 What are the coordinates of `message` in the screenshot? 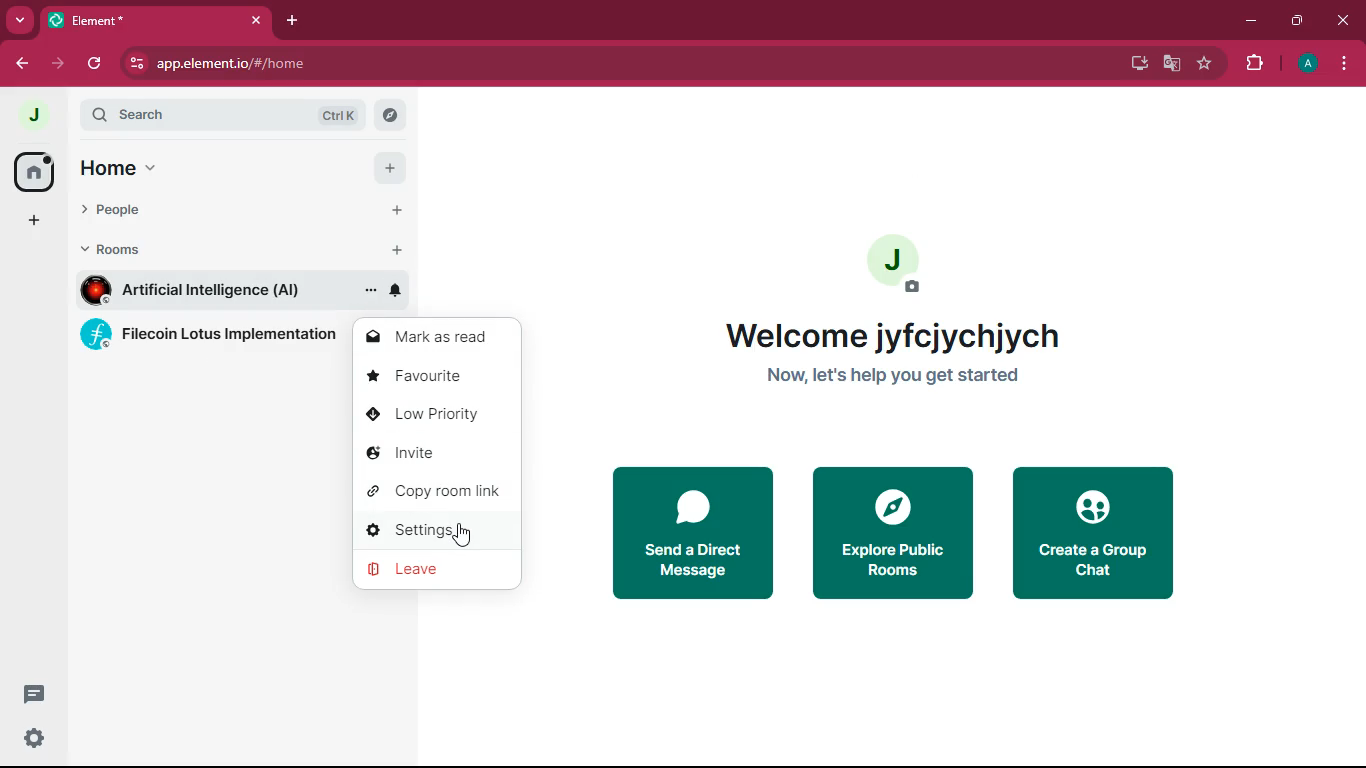 It's located at (35, 694).